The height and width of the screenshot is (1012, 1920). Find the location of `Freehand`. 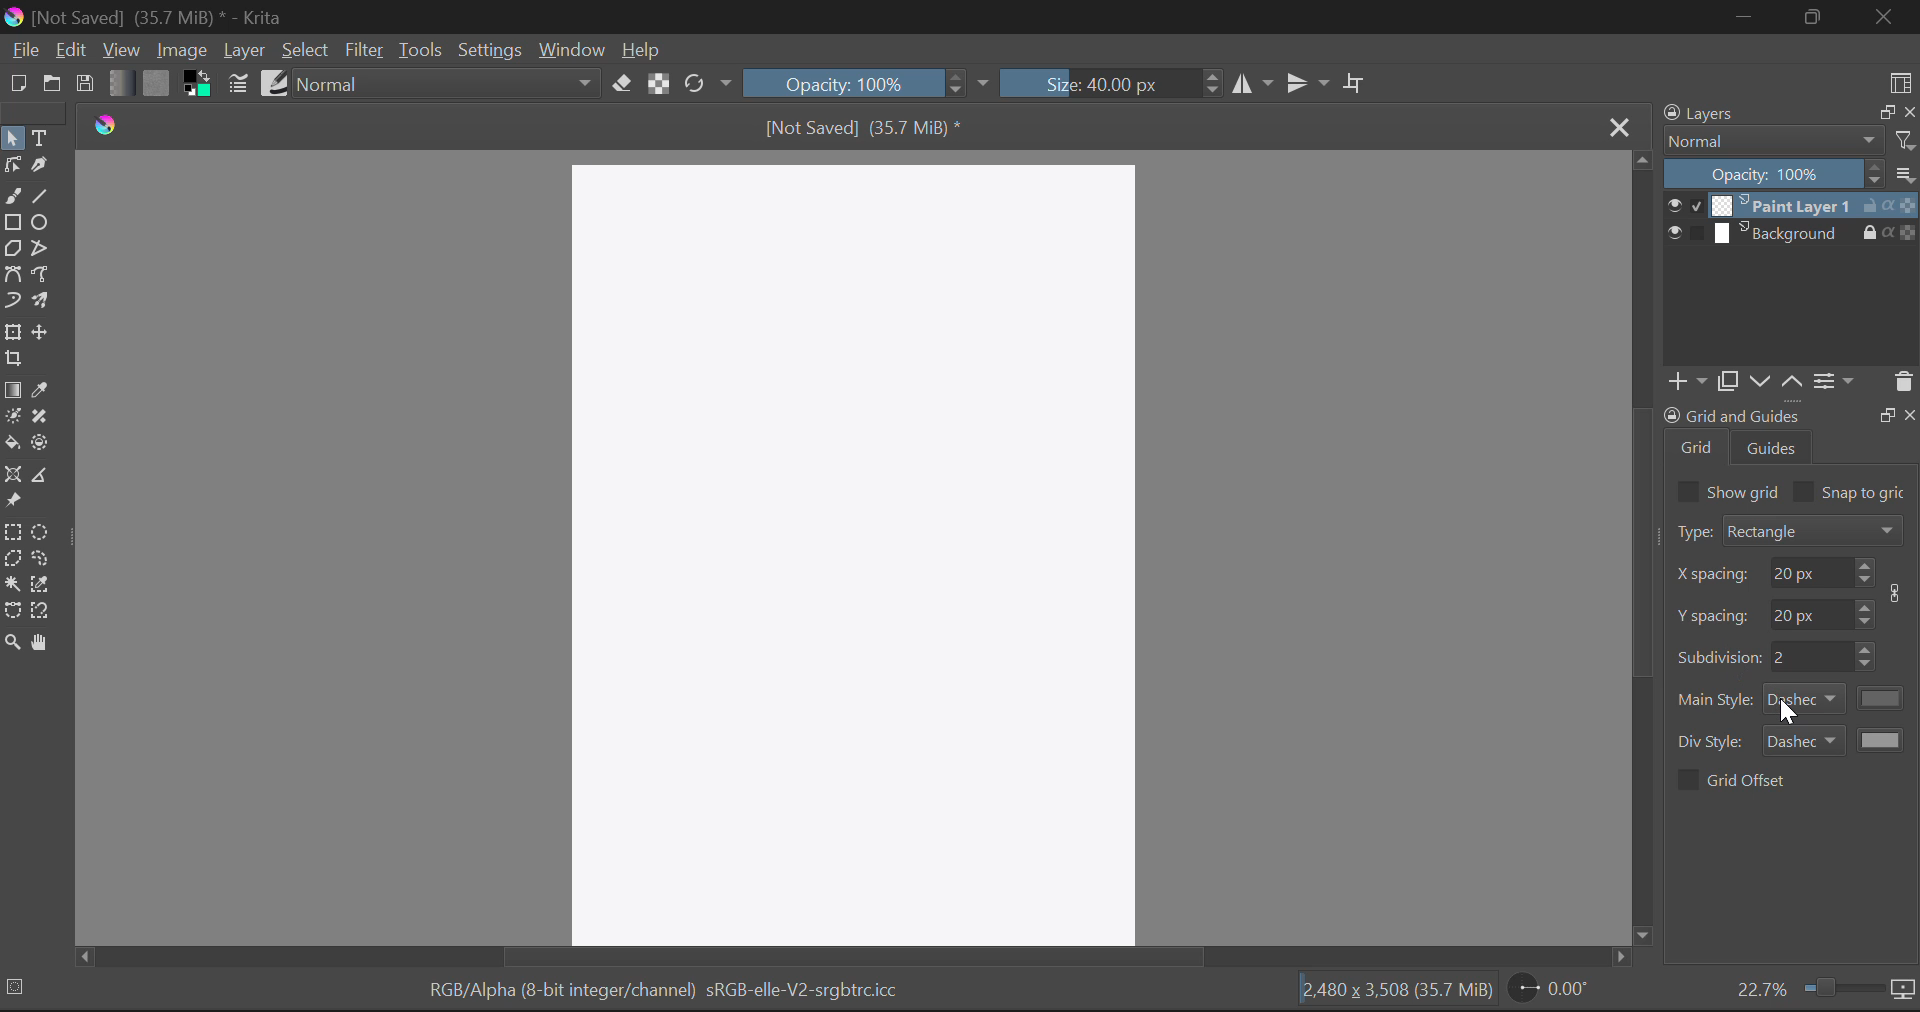

Freehand is located at coordinates (12, 197).